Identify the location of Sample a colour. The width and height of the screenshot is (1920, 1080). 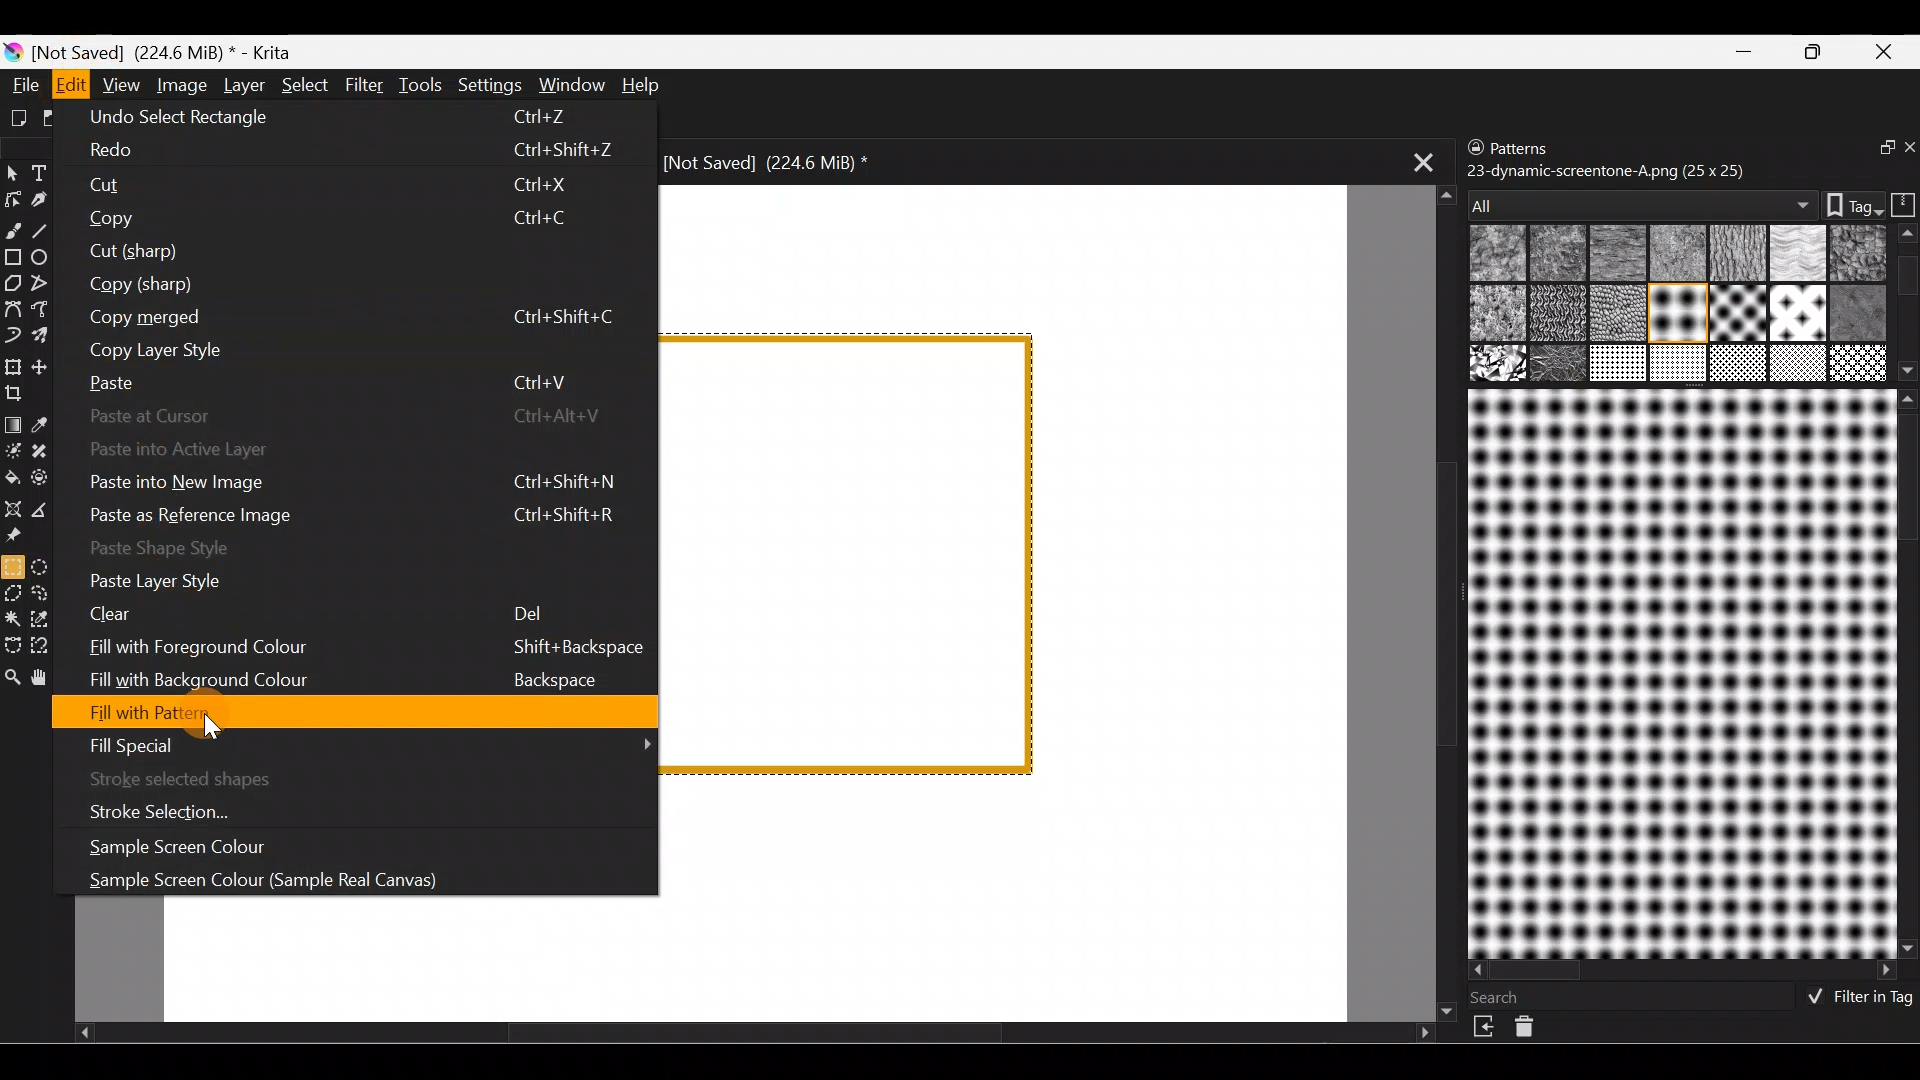
(52, 424).